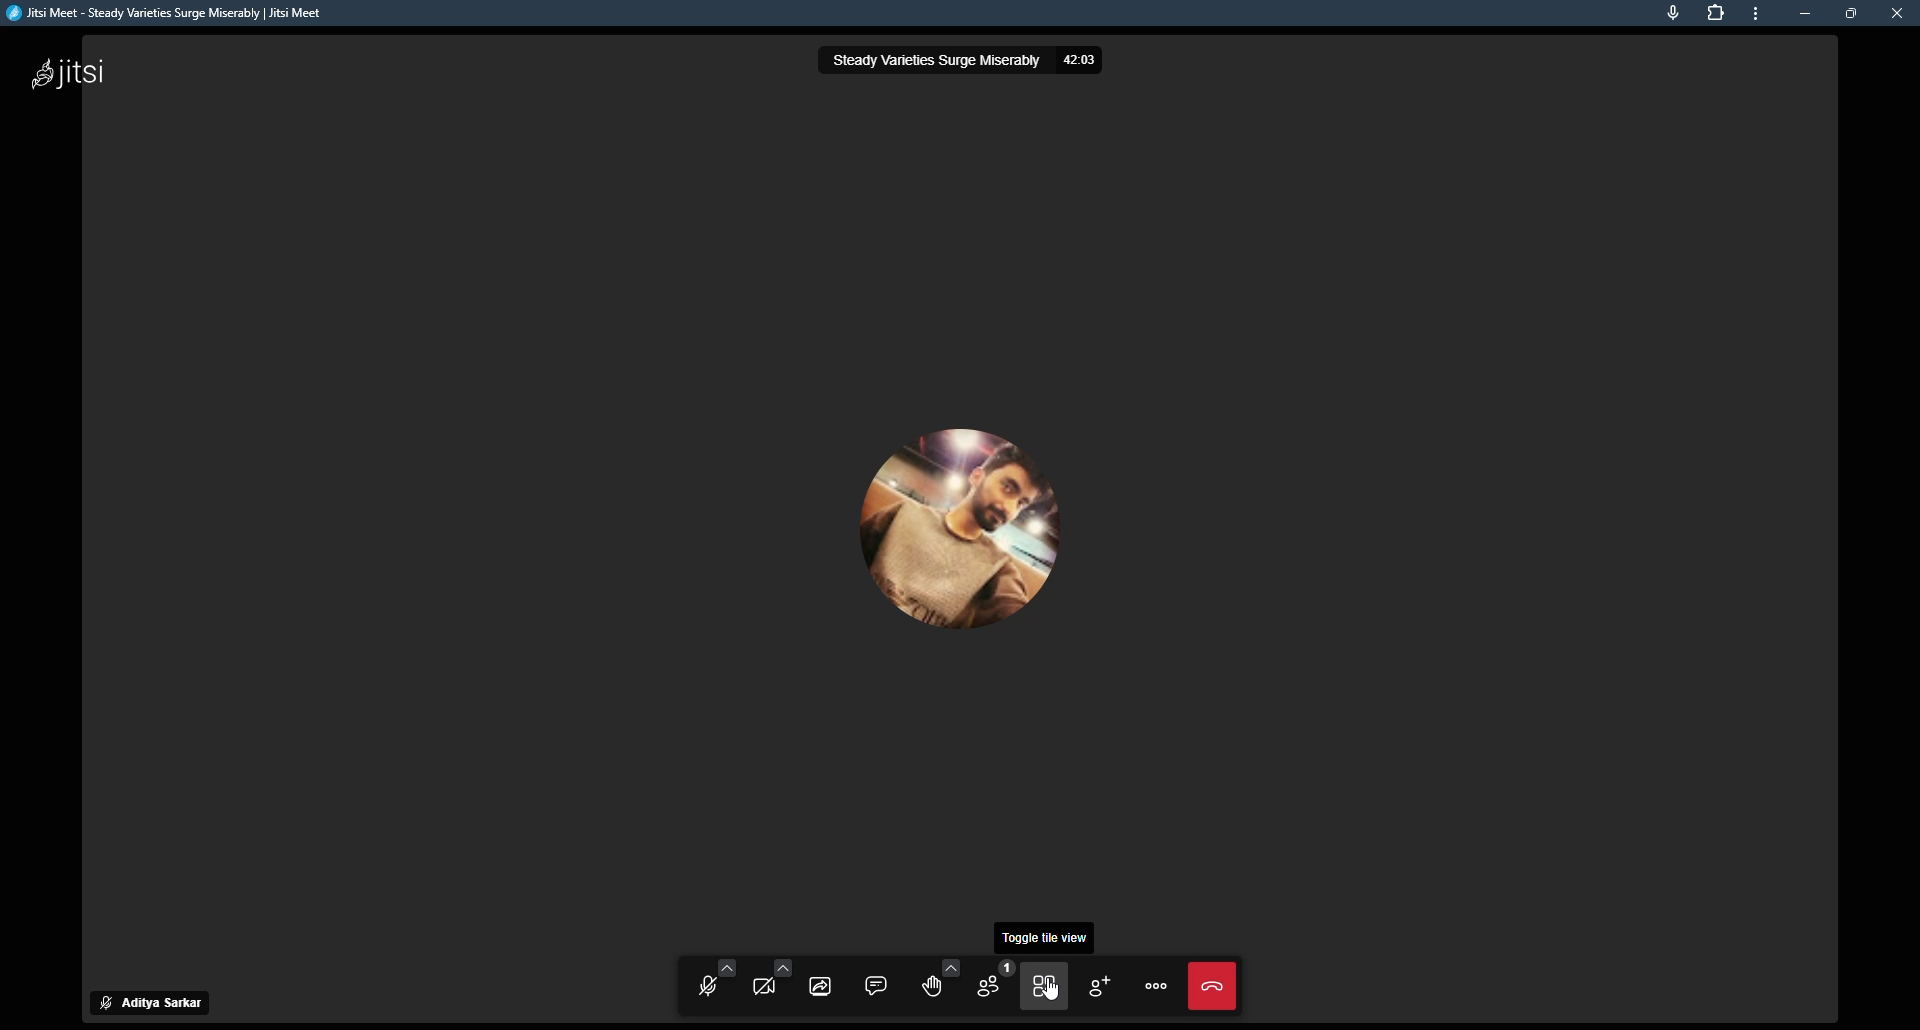 The height and width of the screenshot is (1030, 1920). I want to click on tile view, so click(999, 493).